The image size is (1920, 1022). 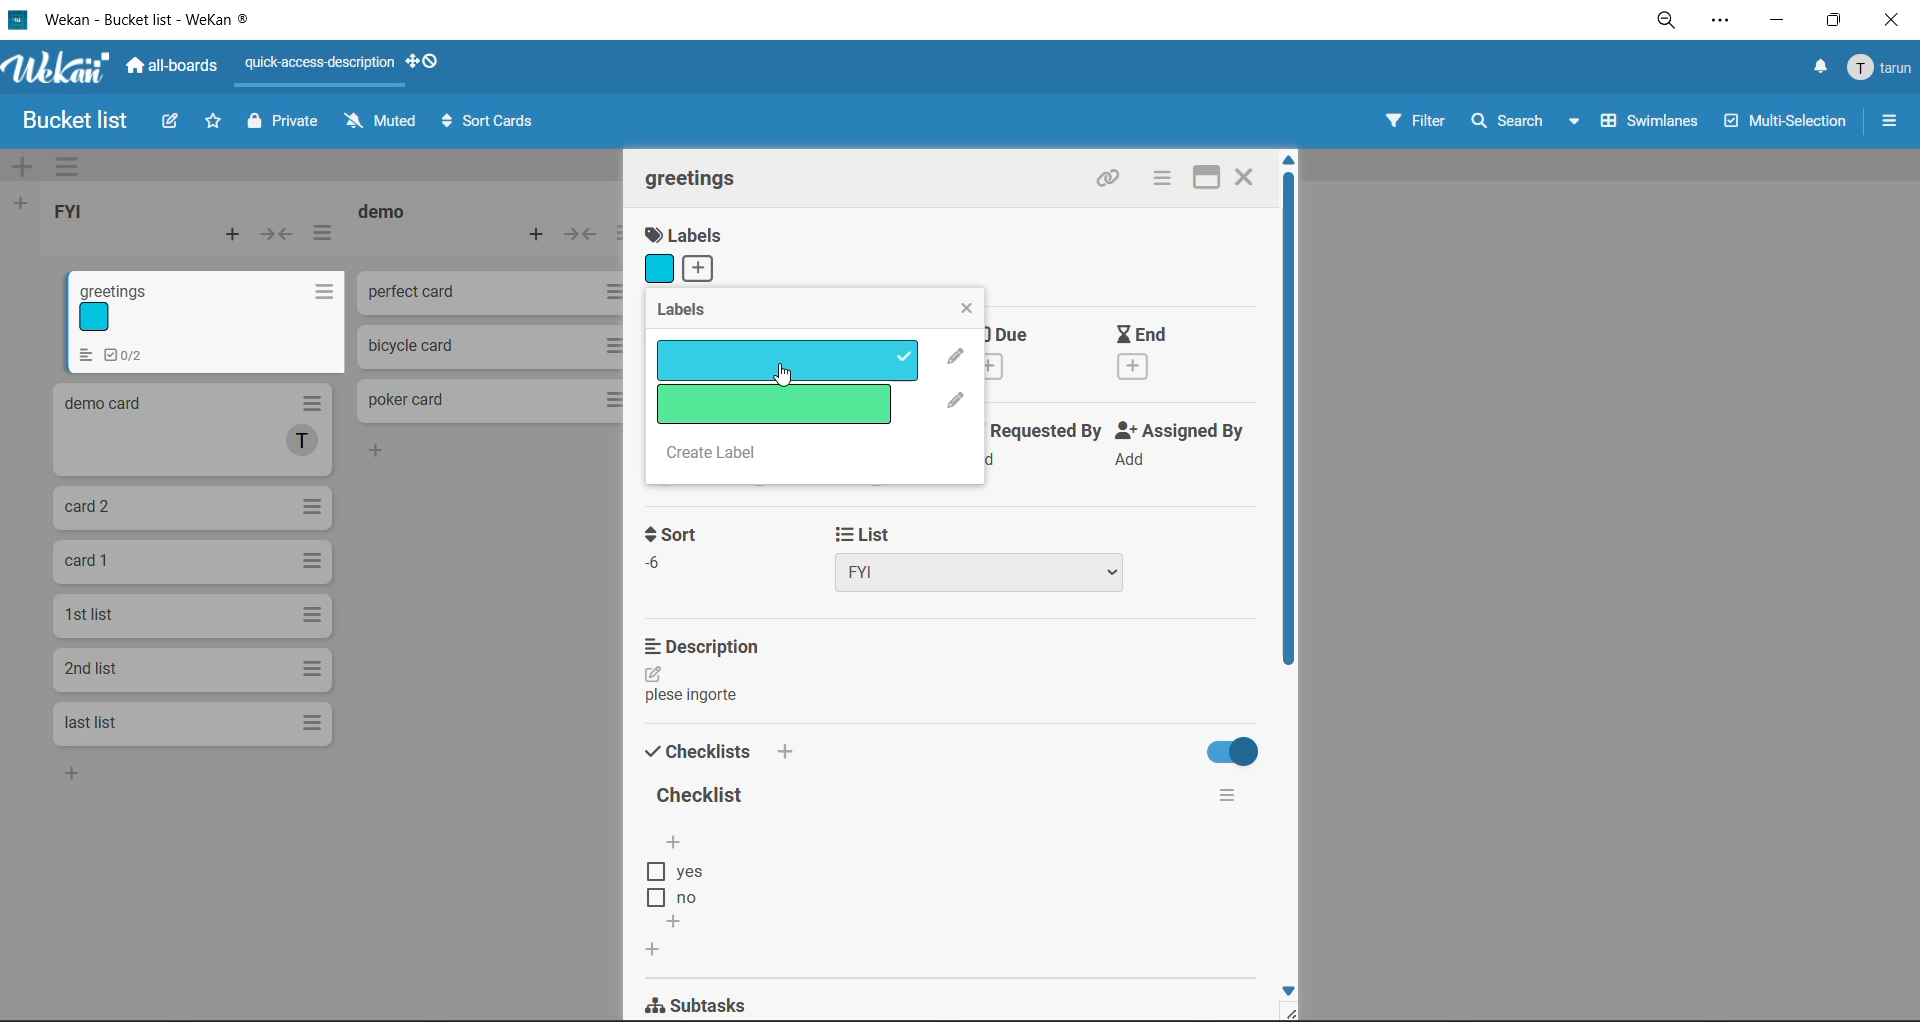 What do you see at coordinates (693, 699) in the screenshot?
I see `text` at bounding box center [693, 699].